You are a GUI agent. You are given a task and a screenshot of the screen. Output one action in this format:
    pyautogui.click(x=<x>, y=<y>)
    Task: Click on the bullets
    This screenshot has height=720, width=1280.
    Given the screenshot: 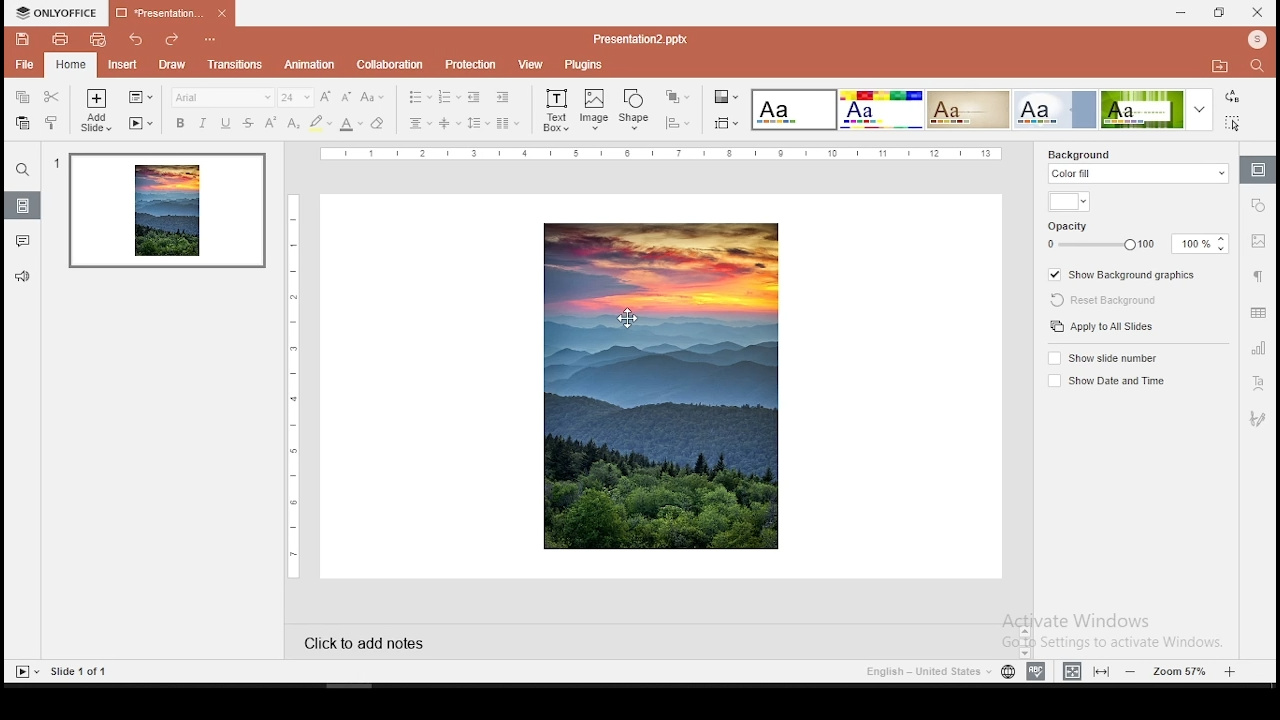 What is the action you would take?
    pyautogui.click(x=419, y=96)
    